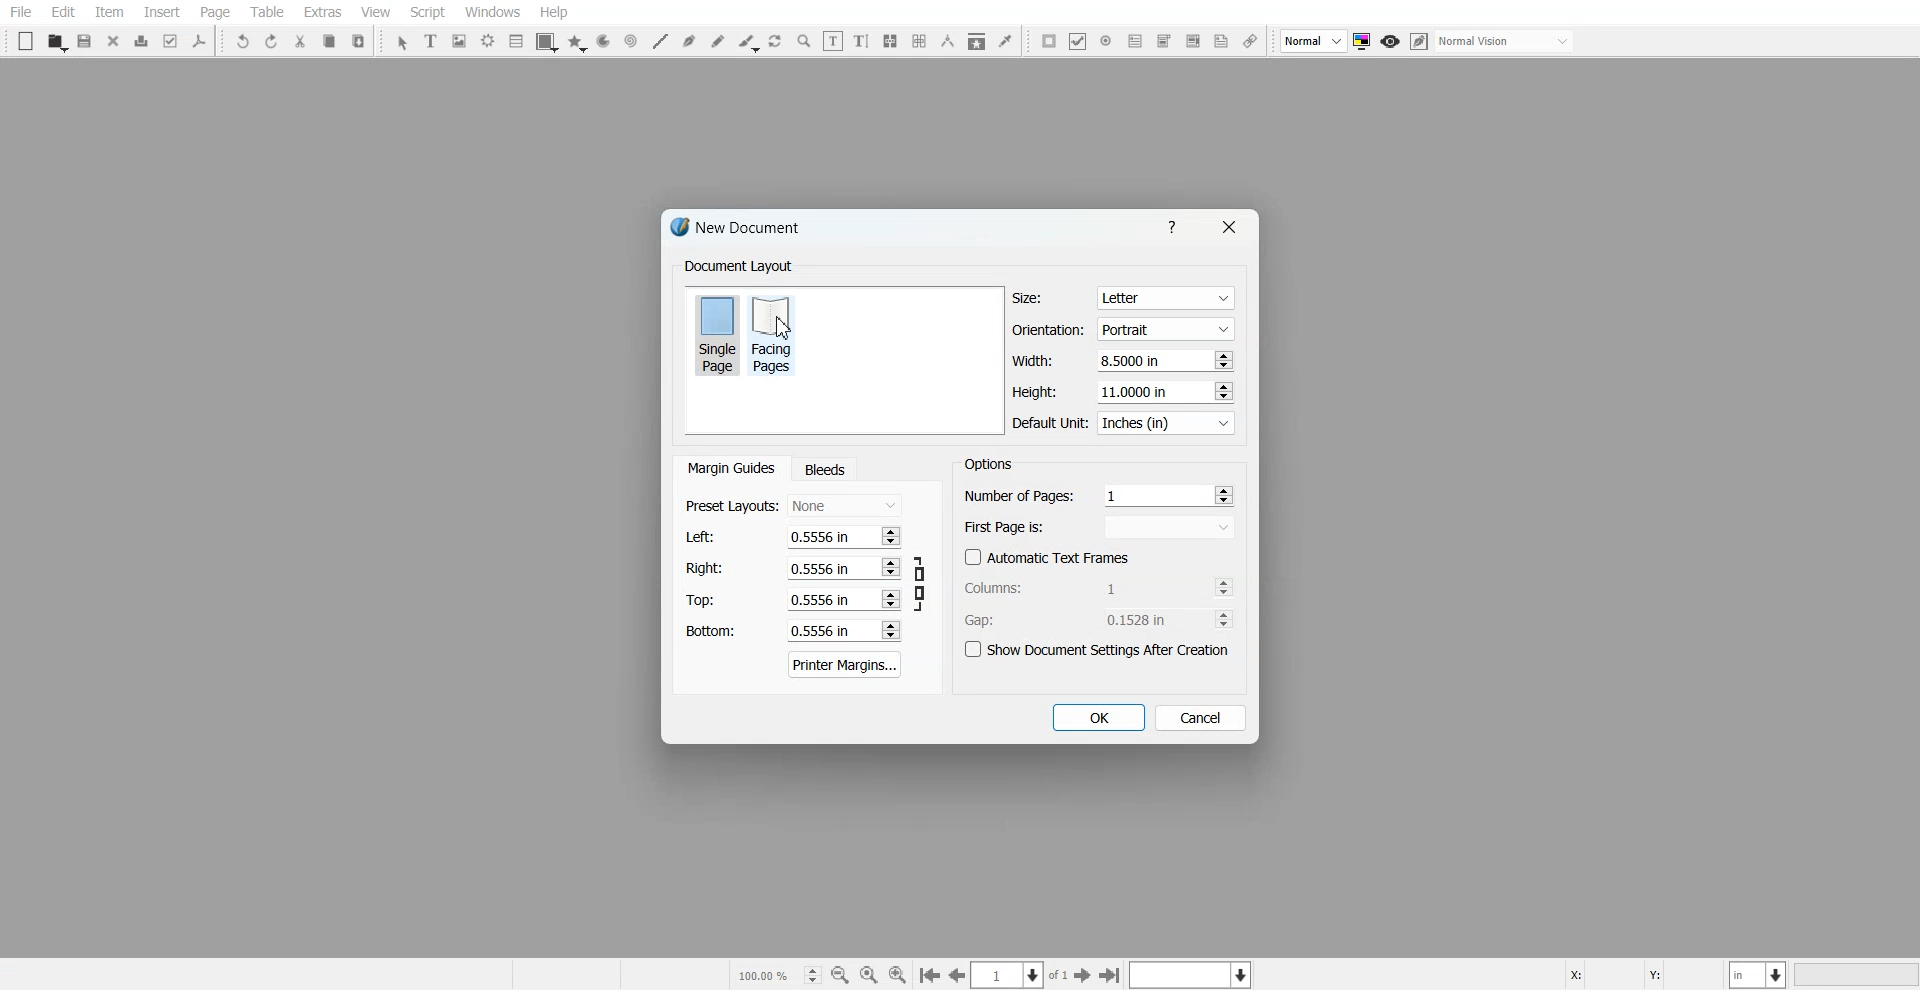 The image size is (1920, 990). I want to click on Paste, so click(359, 40).